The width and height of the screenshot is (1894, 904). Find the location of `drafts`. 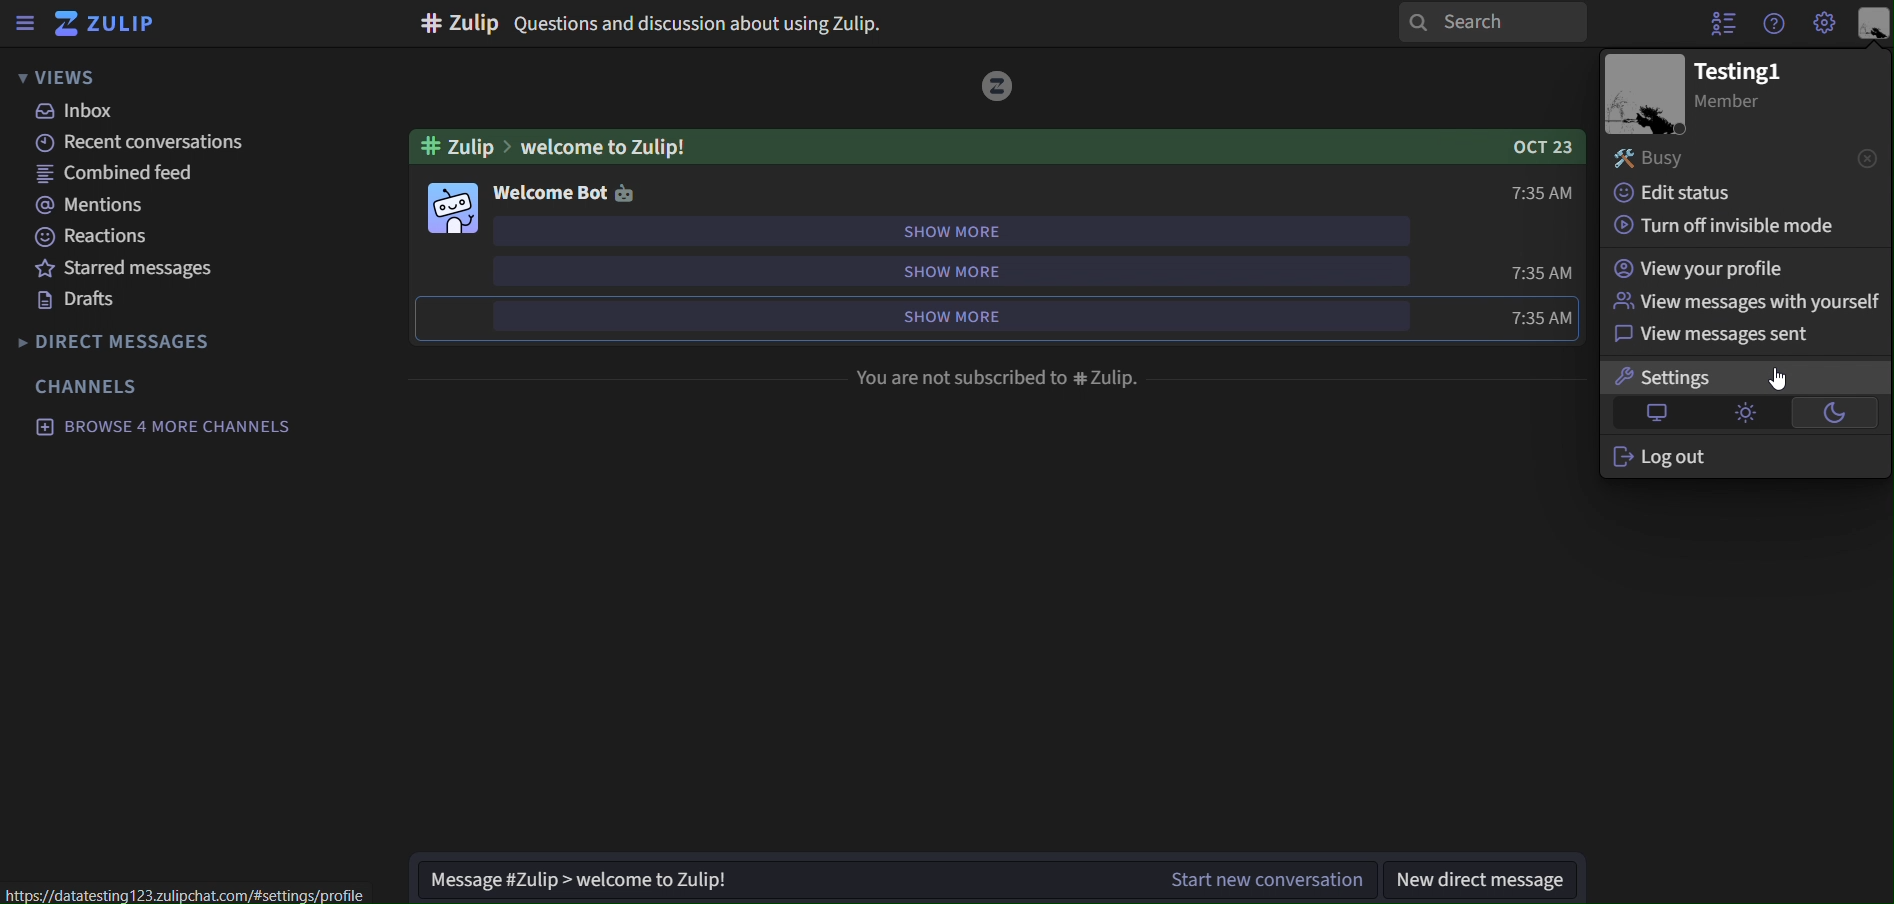

drafts is located at coordinates (82, 303).